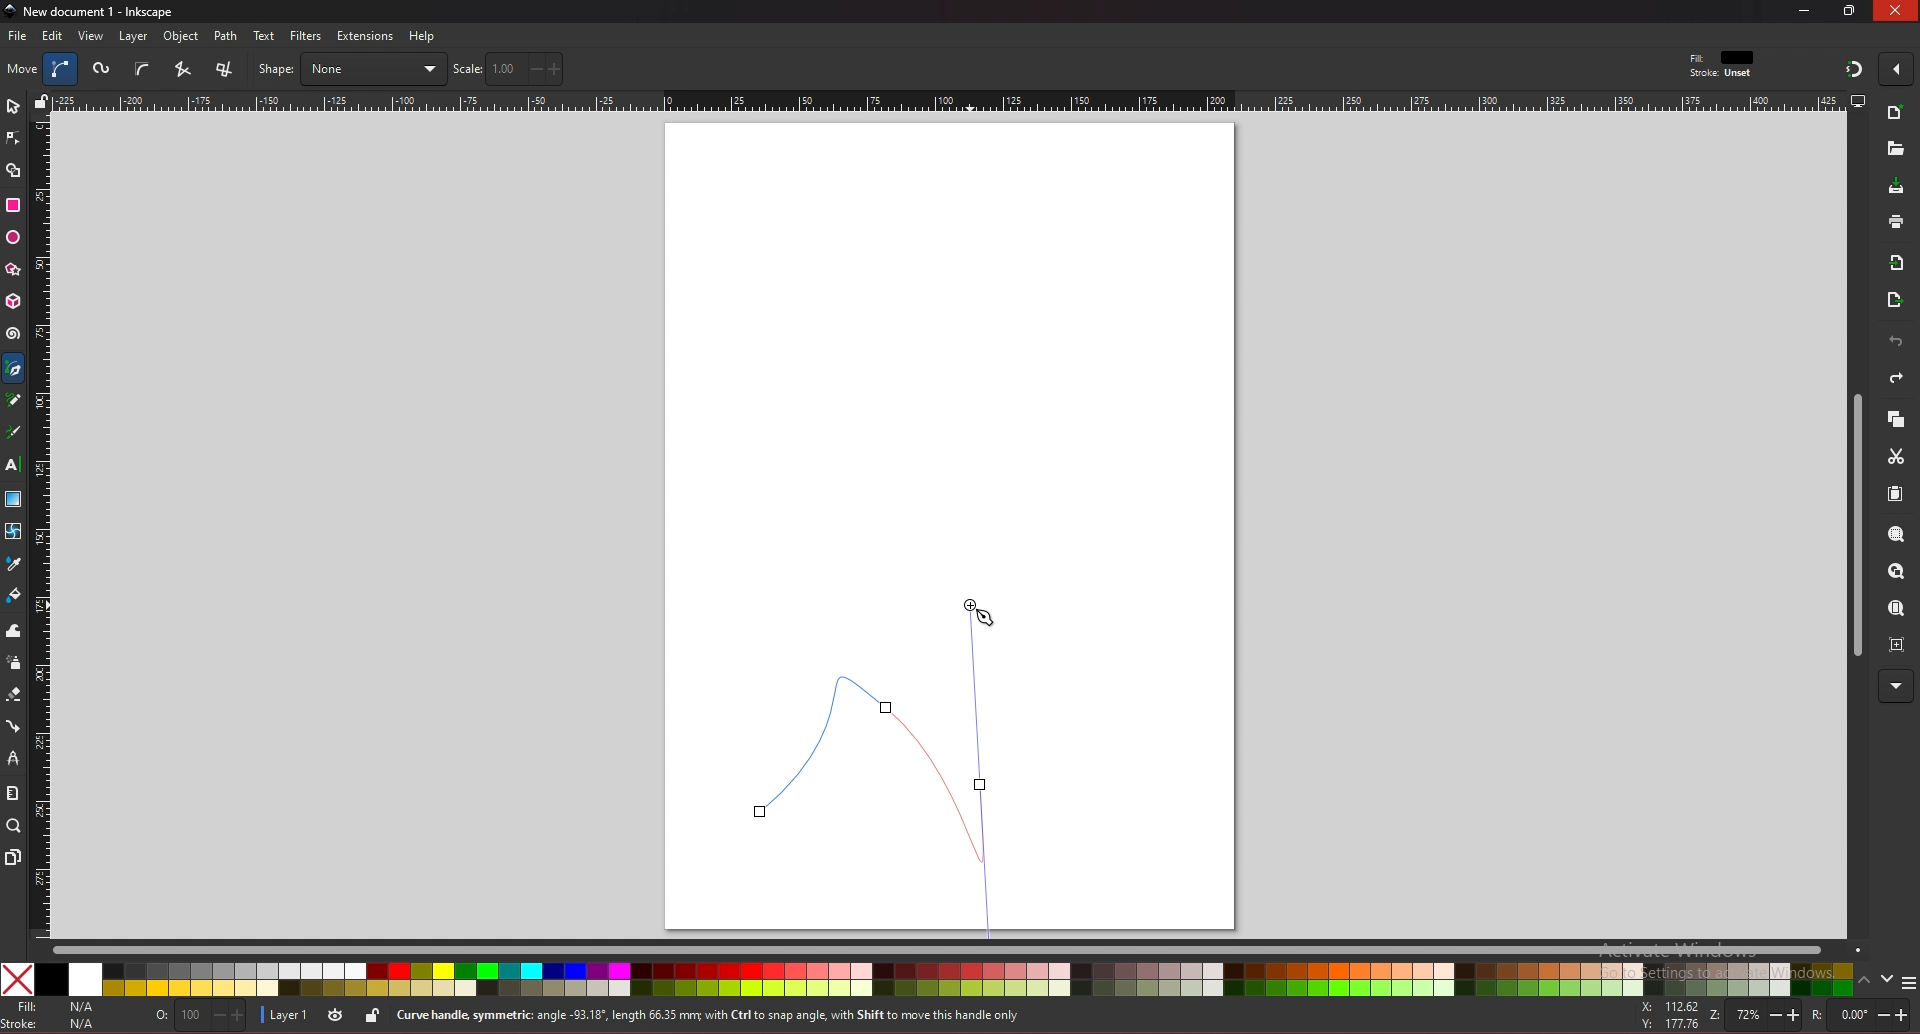 The height and width of the screenshot is (1034, 1920). Describe the element at coordinates (956, 948) in the screenshot. I see `scroll bar` at that location.